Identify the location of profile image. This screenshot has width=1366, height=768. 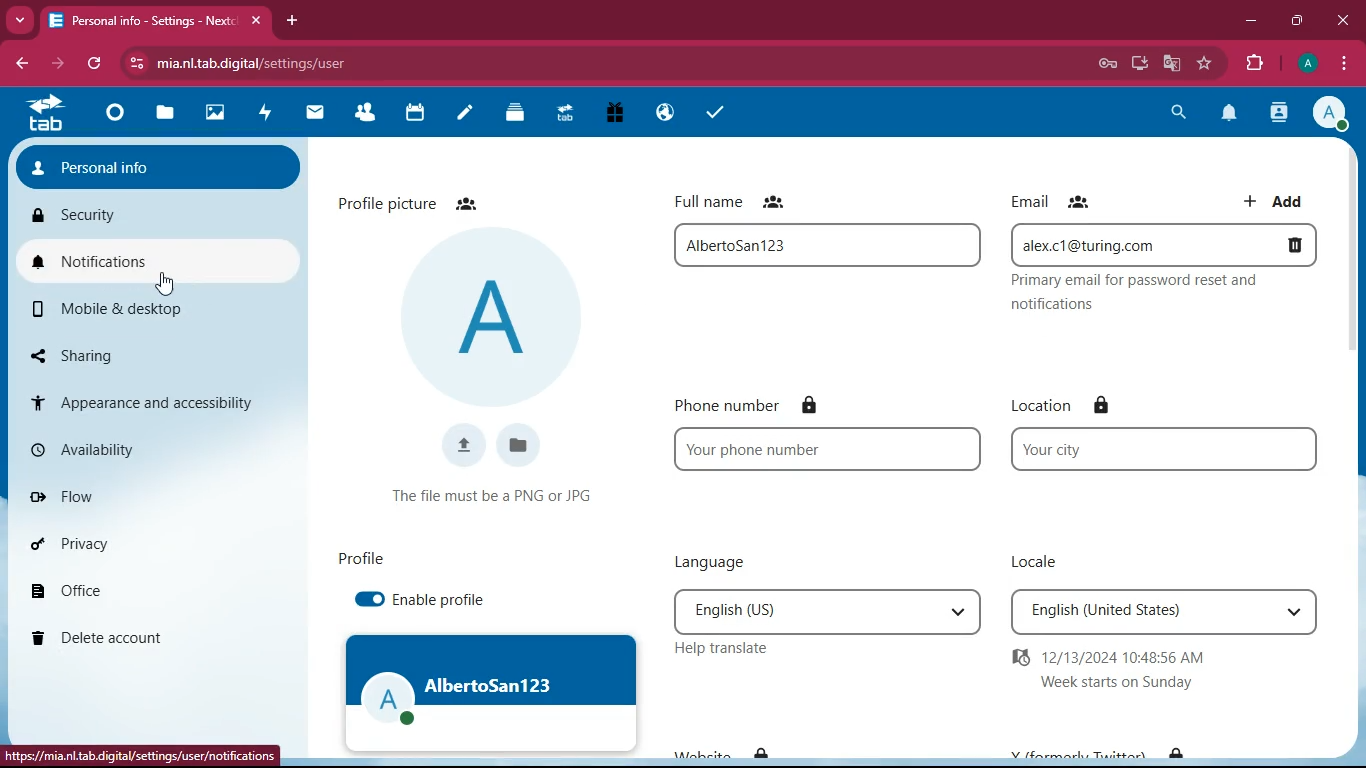
(488, 691).